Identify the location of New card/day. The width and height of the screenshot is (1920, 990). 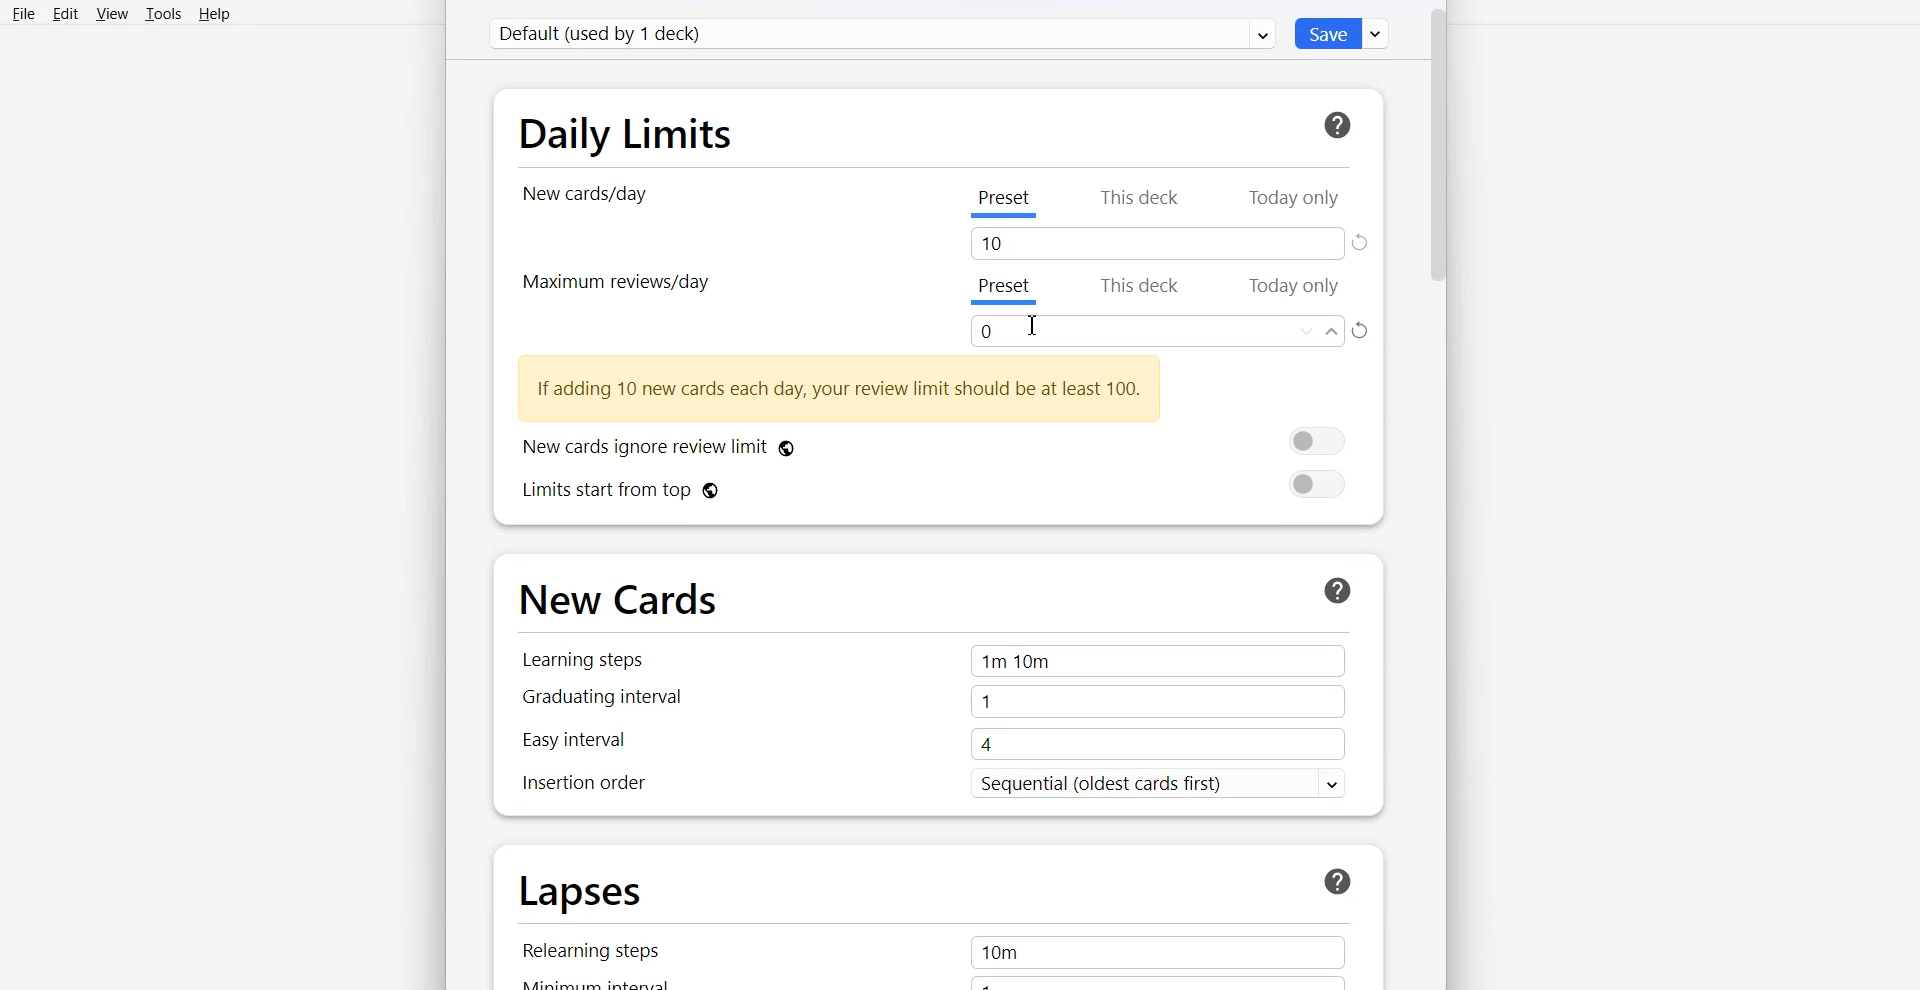
(590, 195).